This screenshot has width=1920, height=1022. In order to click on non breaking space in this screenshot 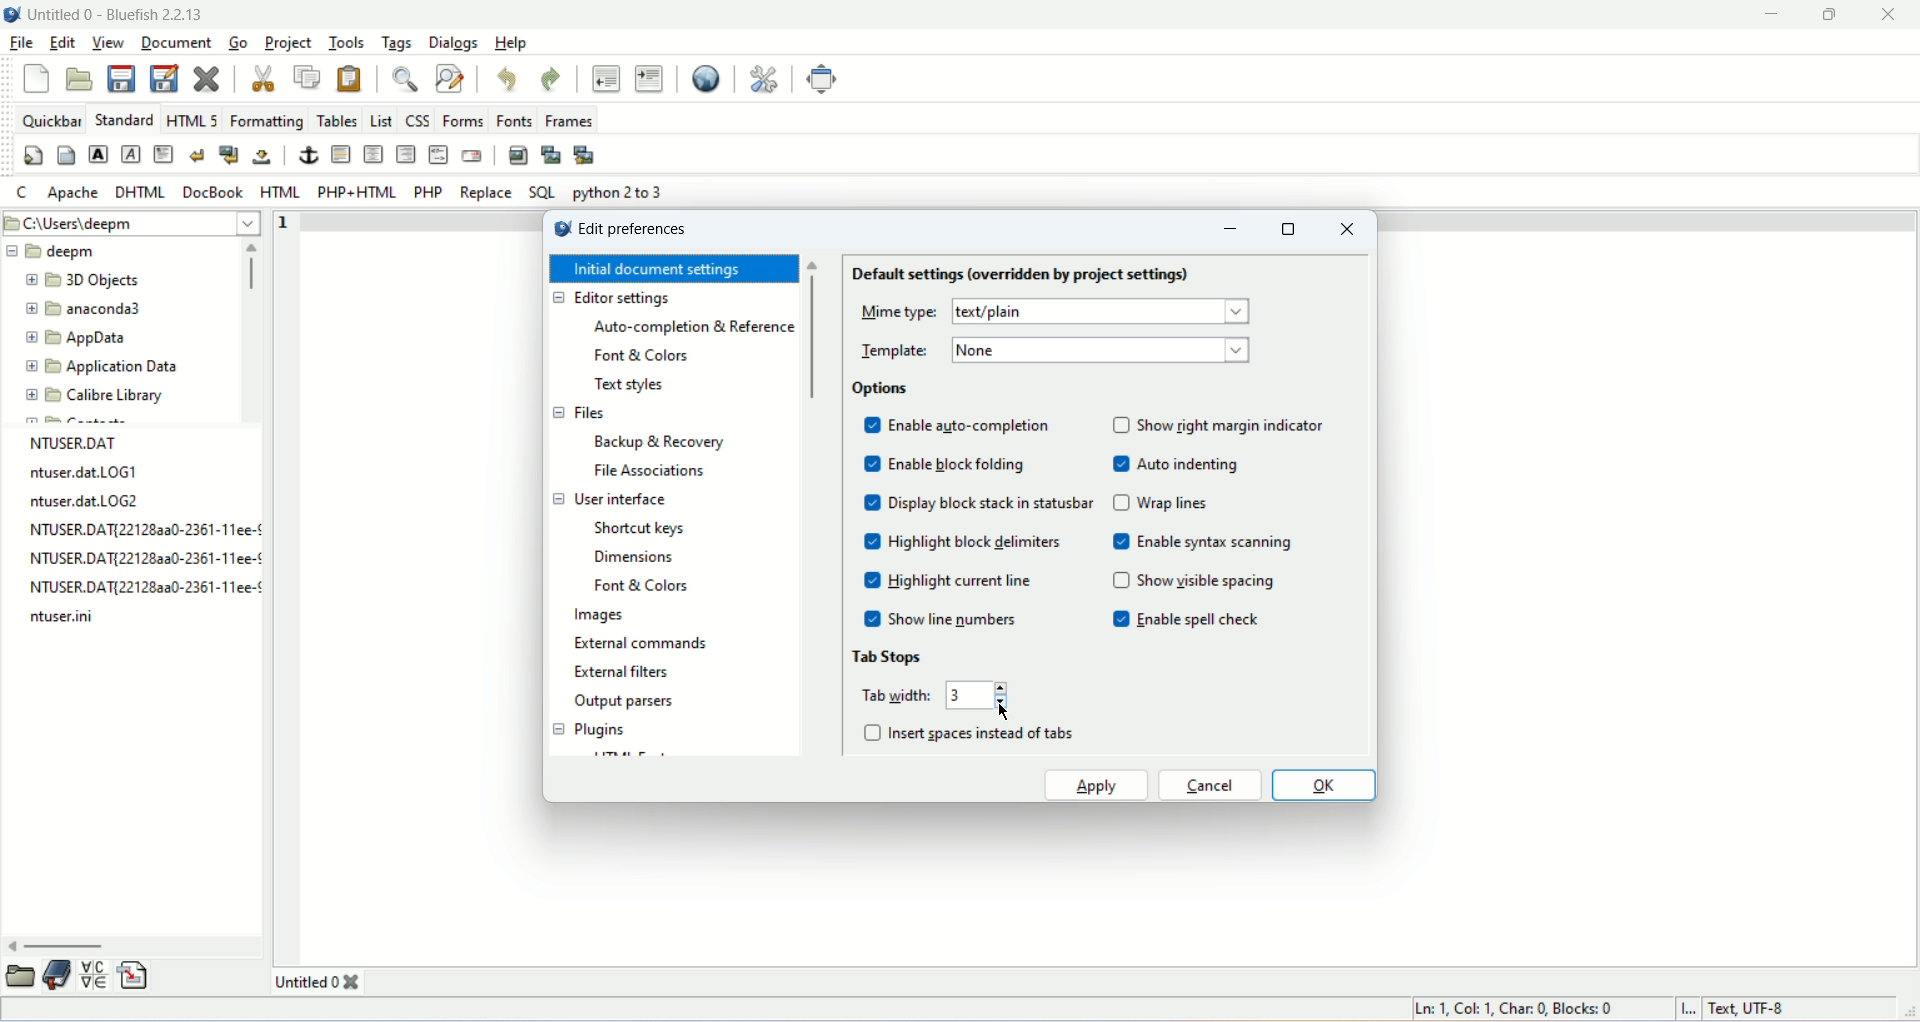, I will do `click(263, 156)`.